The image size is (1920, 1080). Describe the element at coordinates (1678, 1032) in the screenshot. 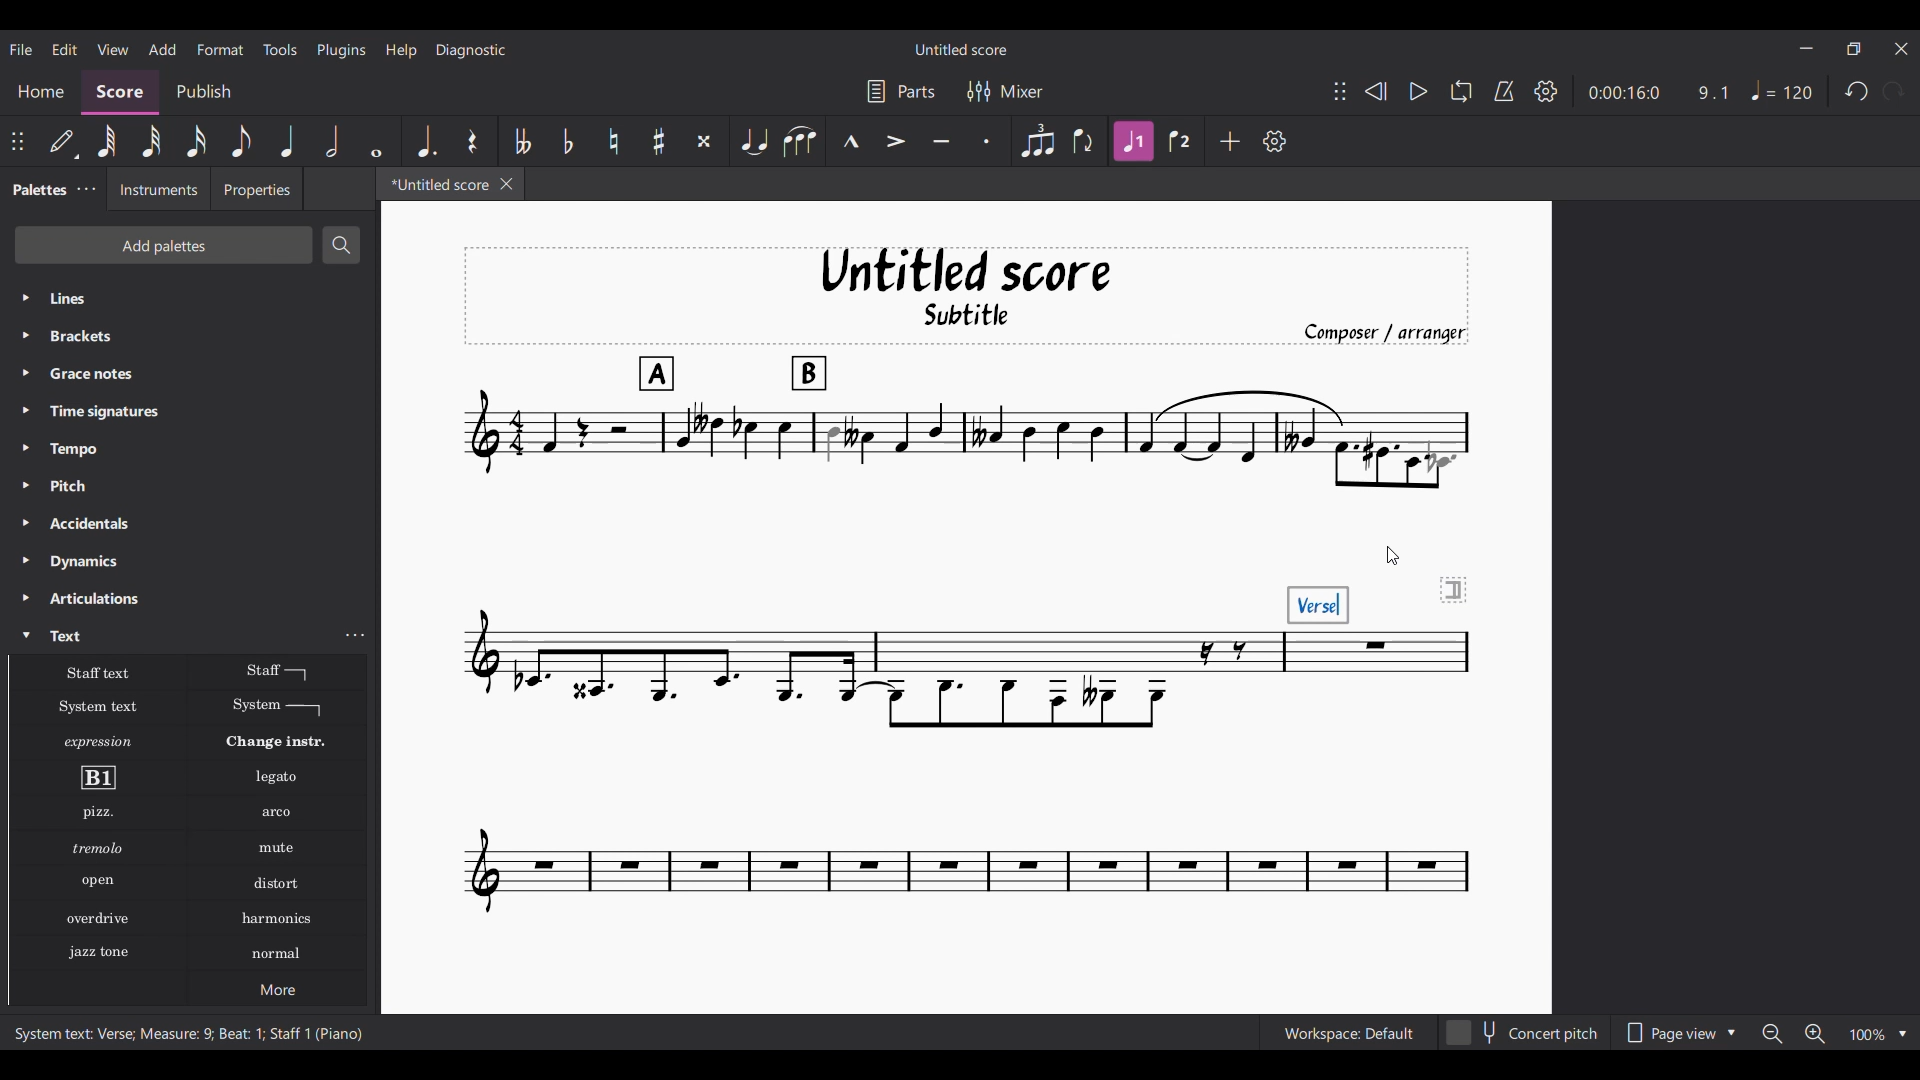

I see `Page view options` at that location.